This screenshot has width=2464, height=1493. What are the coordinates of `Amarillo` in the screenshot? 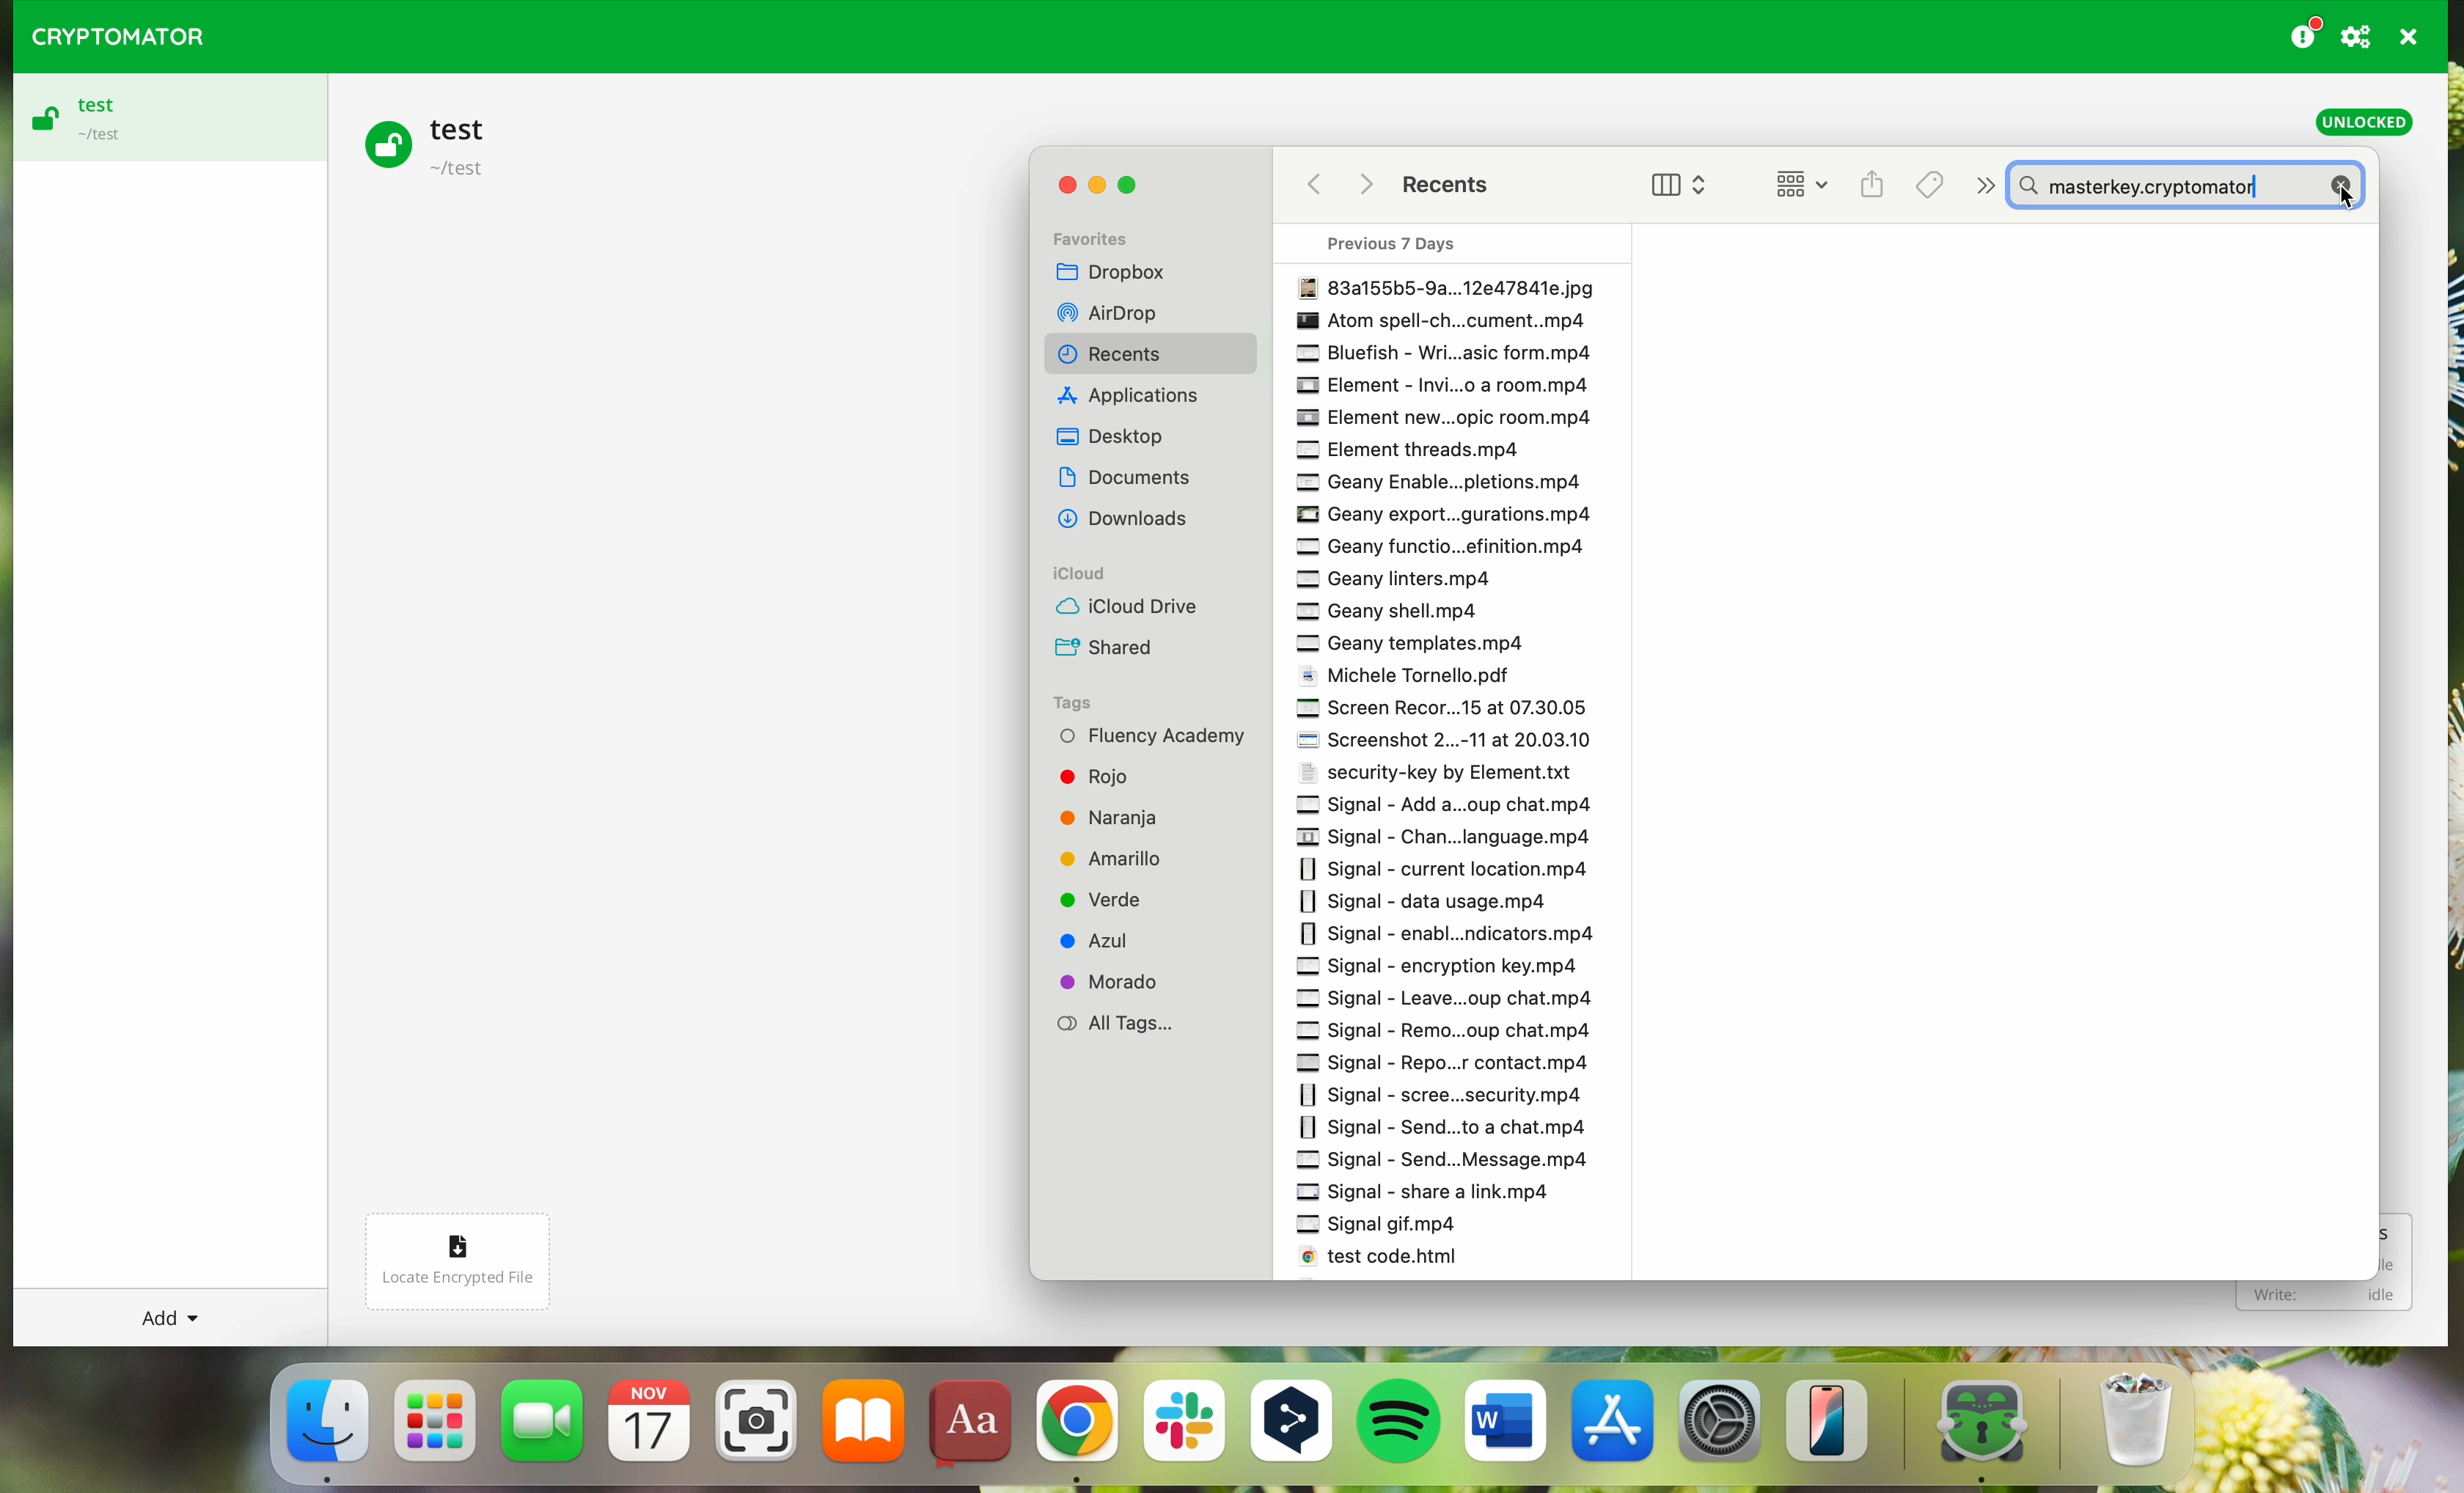 It's located at (1128, 858).